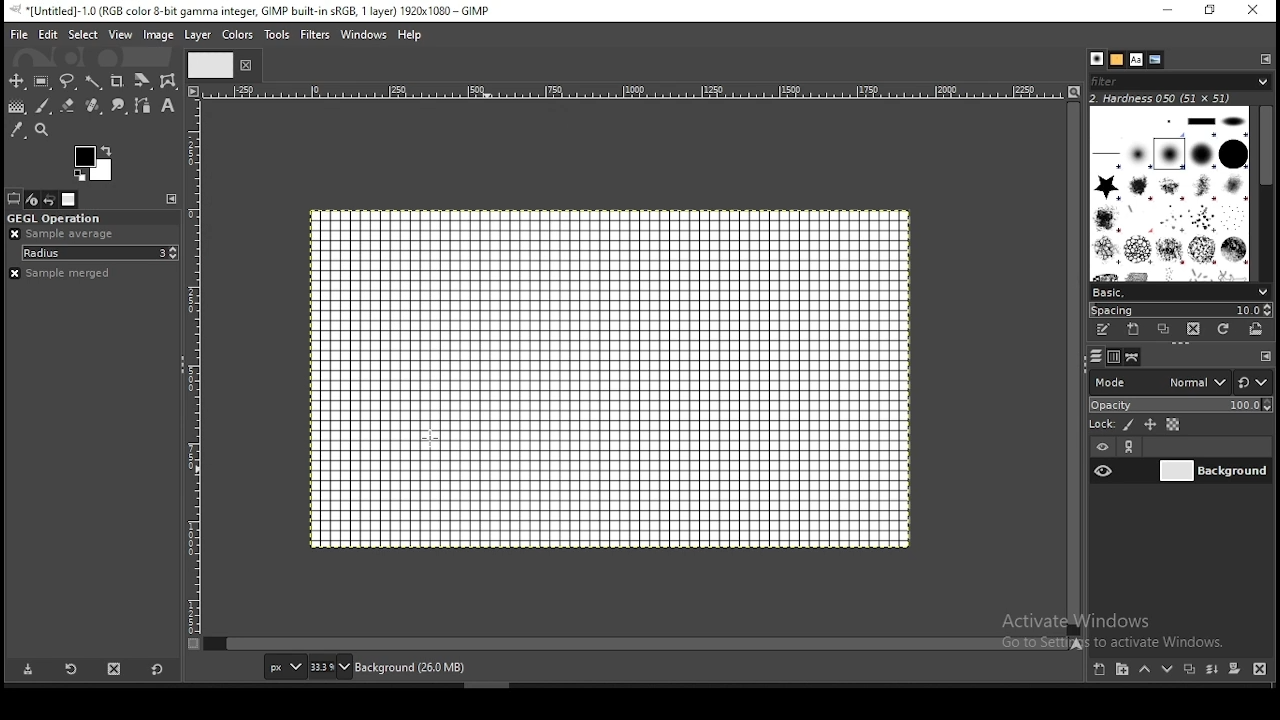  What do you see at coordinates (17, 129) in the screenshot?
I see `color picker tool` at bounding box center [17, 129].